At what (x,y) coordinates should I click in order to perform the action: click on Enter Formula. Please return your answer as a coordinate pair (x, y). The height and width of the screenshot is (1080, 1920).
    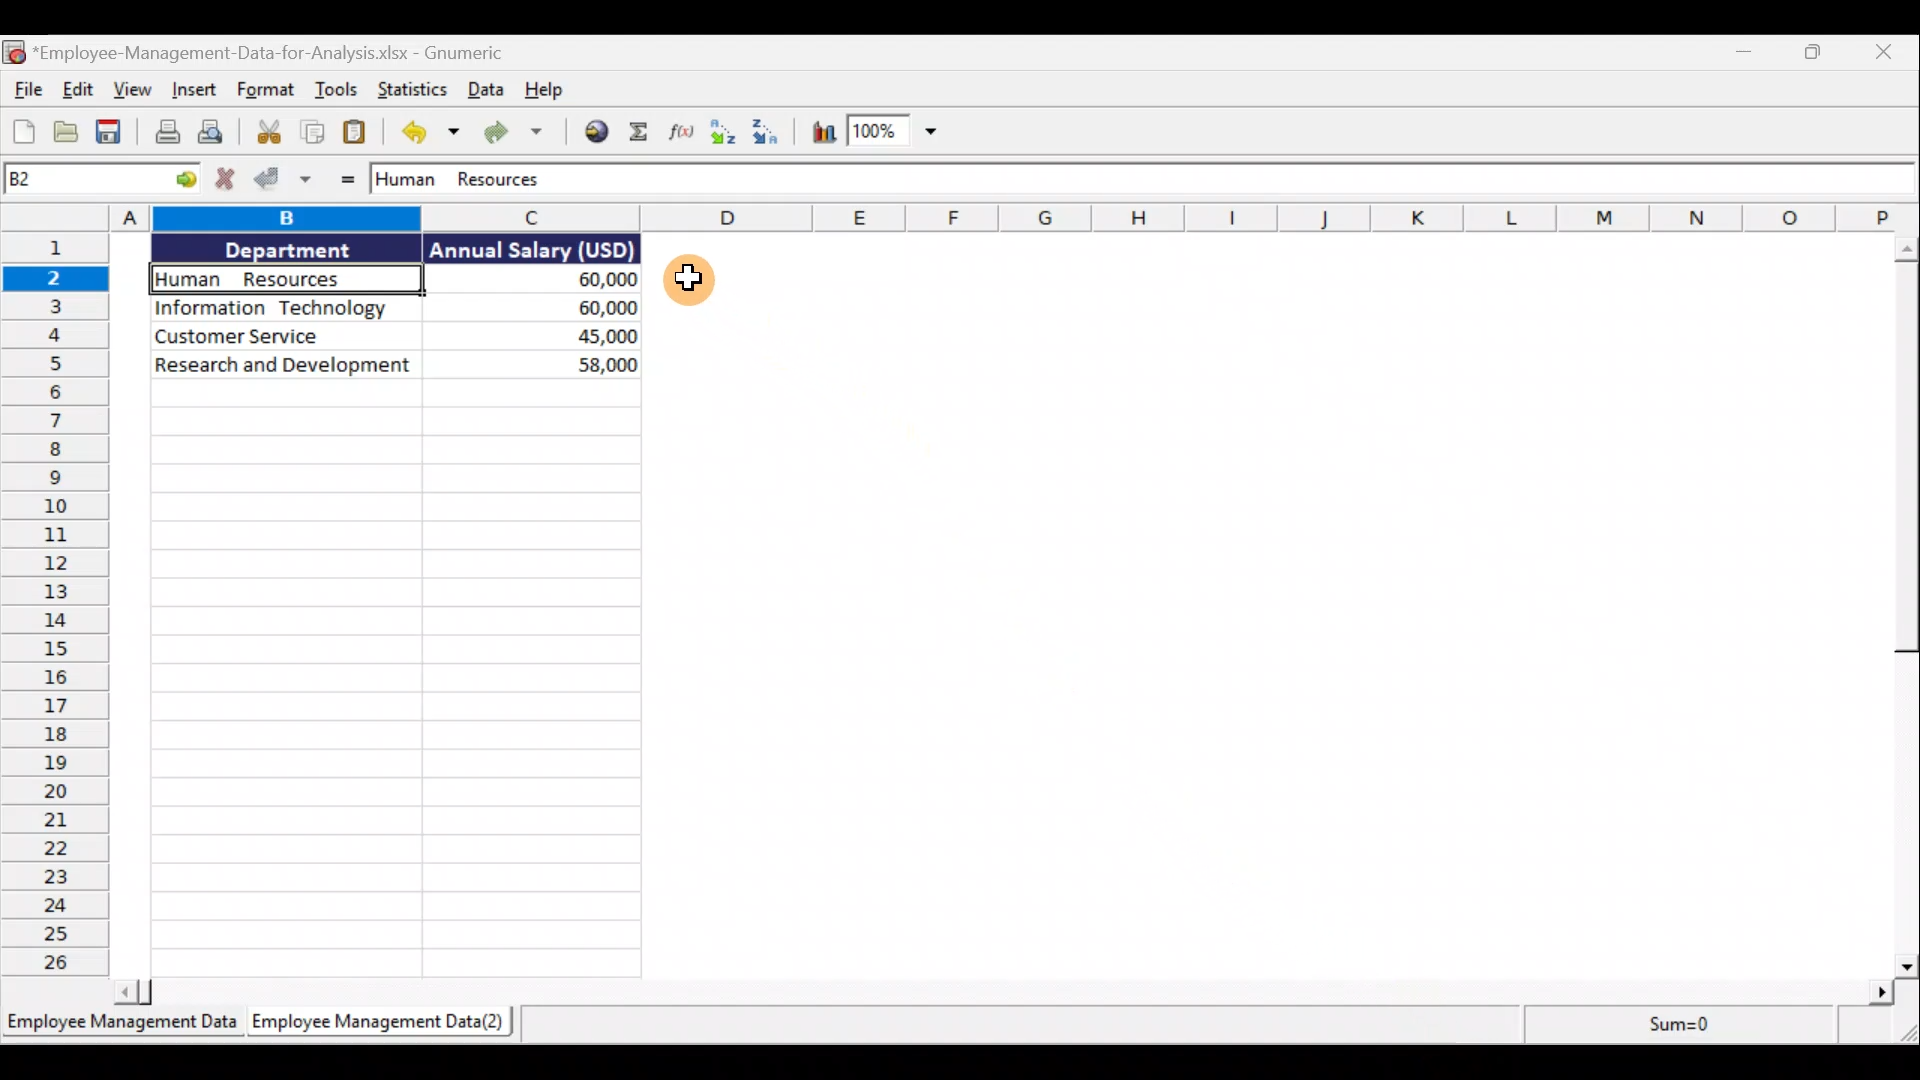
    Looking at the image, I should click on (347, 183).